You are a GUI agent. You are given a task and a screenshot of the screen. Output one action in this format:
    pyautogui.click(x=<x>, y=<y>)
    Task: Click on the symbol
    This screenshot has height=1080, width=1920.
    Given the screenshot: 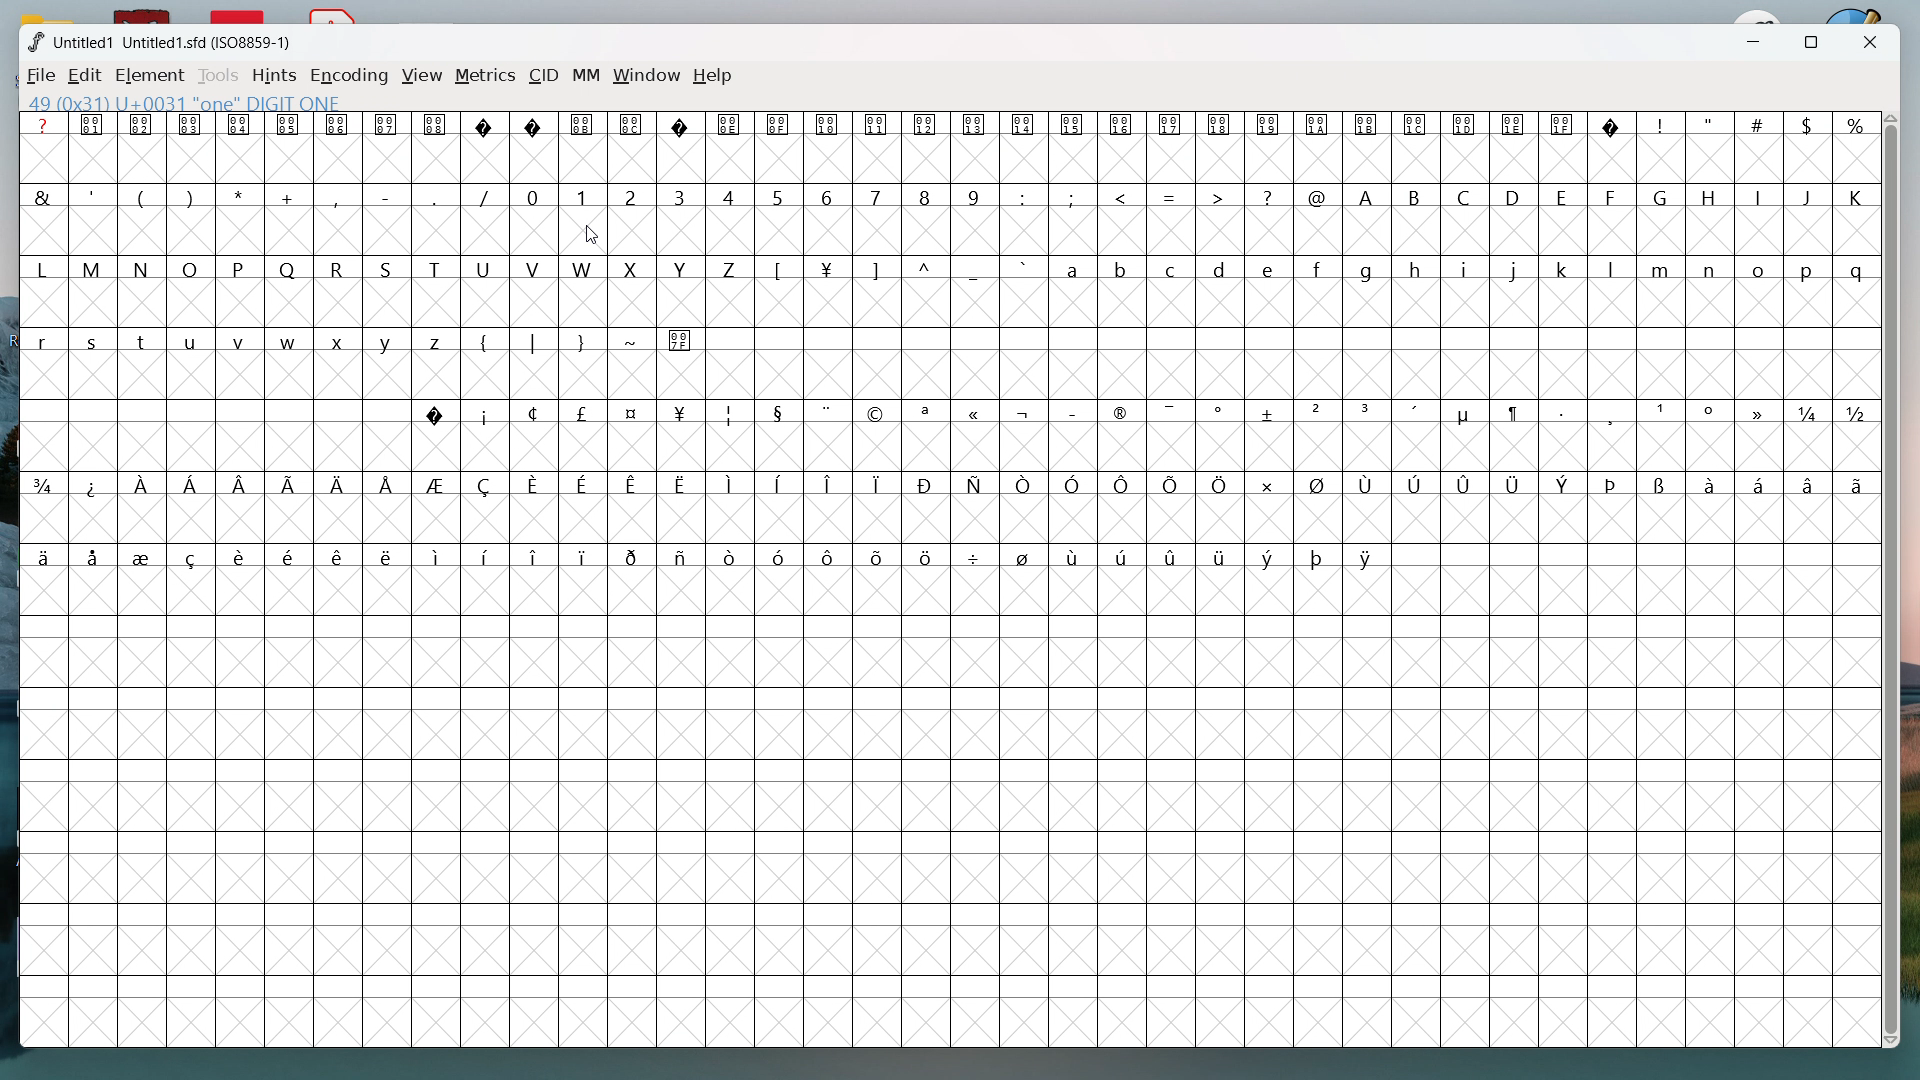 What is the action you would take?
    pyautogui.click(x=731, y=484)
    